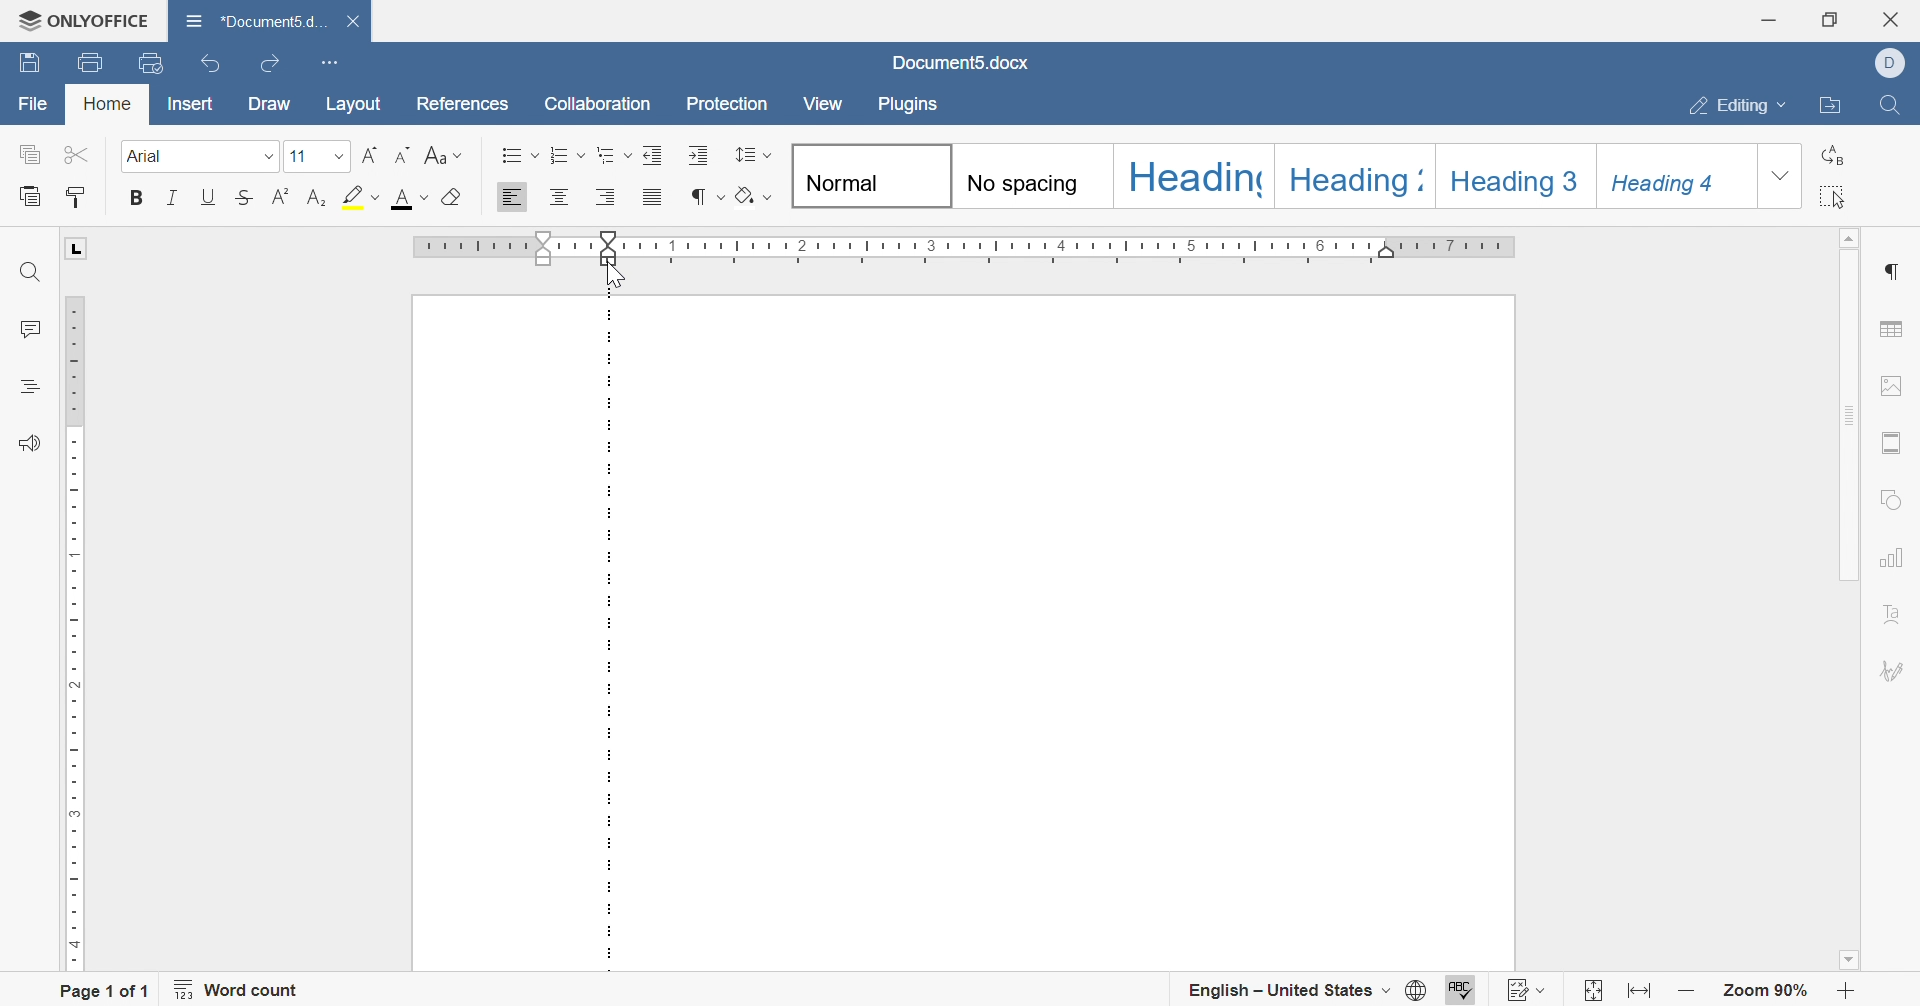 This screenshot has height=1006, width=1920. What do you see at coordinates (511, 198) in the screenshot?
I see `Align Left` at bounding box center [511, 198].